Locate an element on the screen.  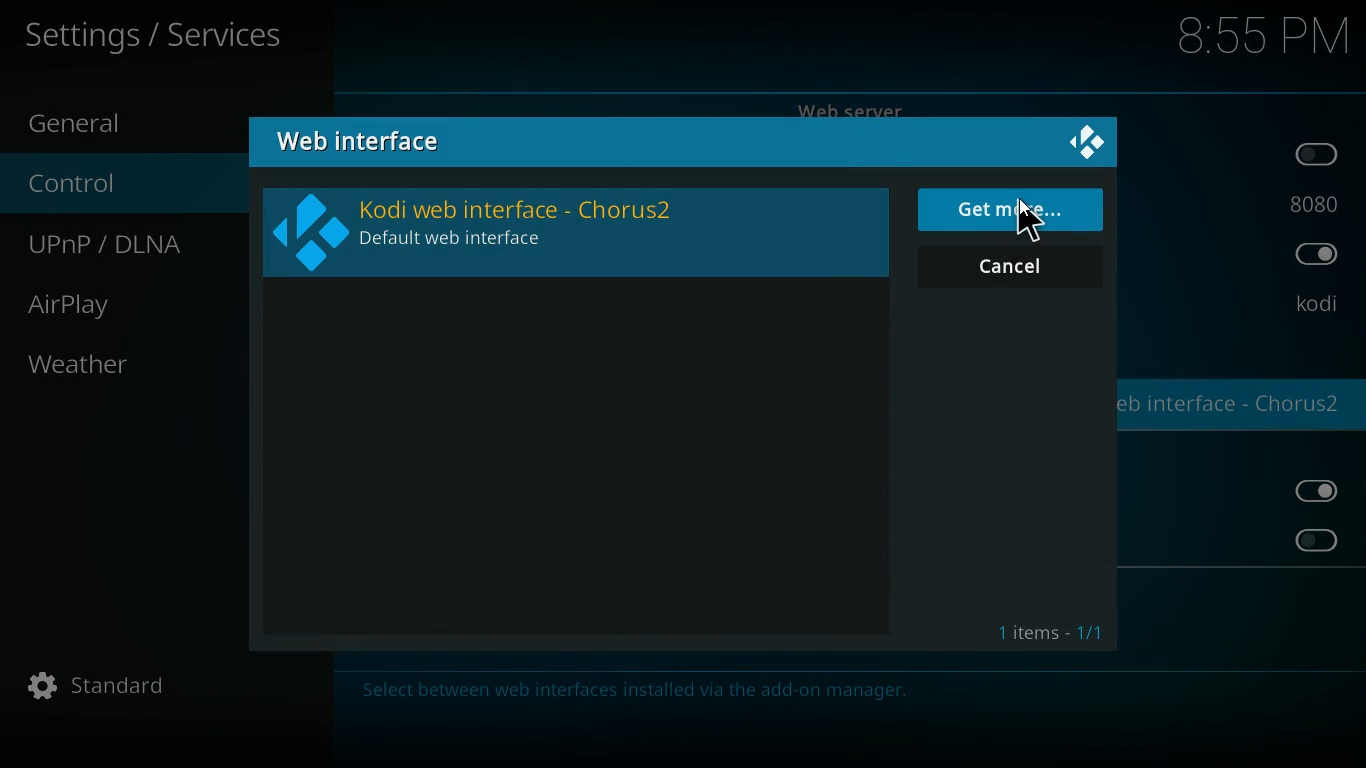
items is located at coordinates (1052, 634).